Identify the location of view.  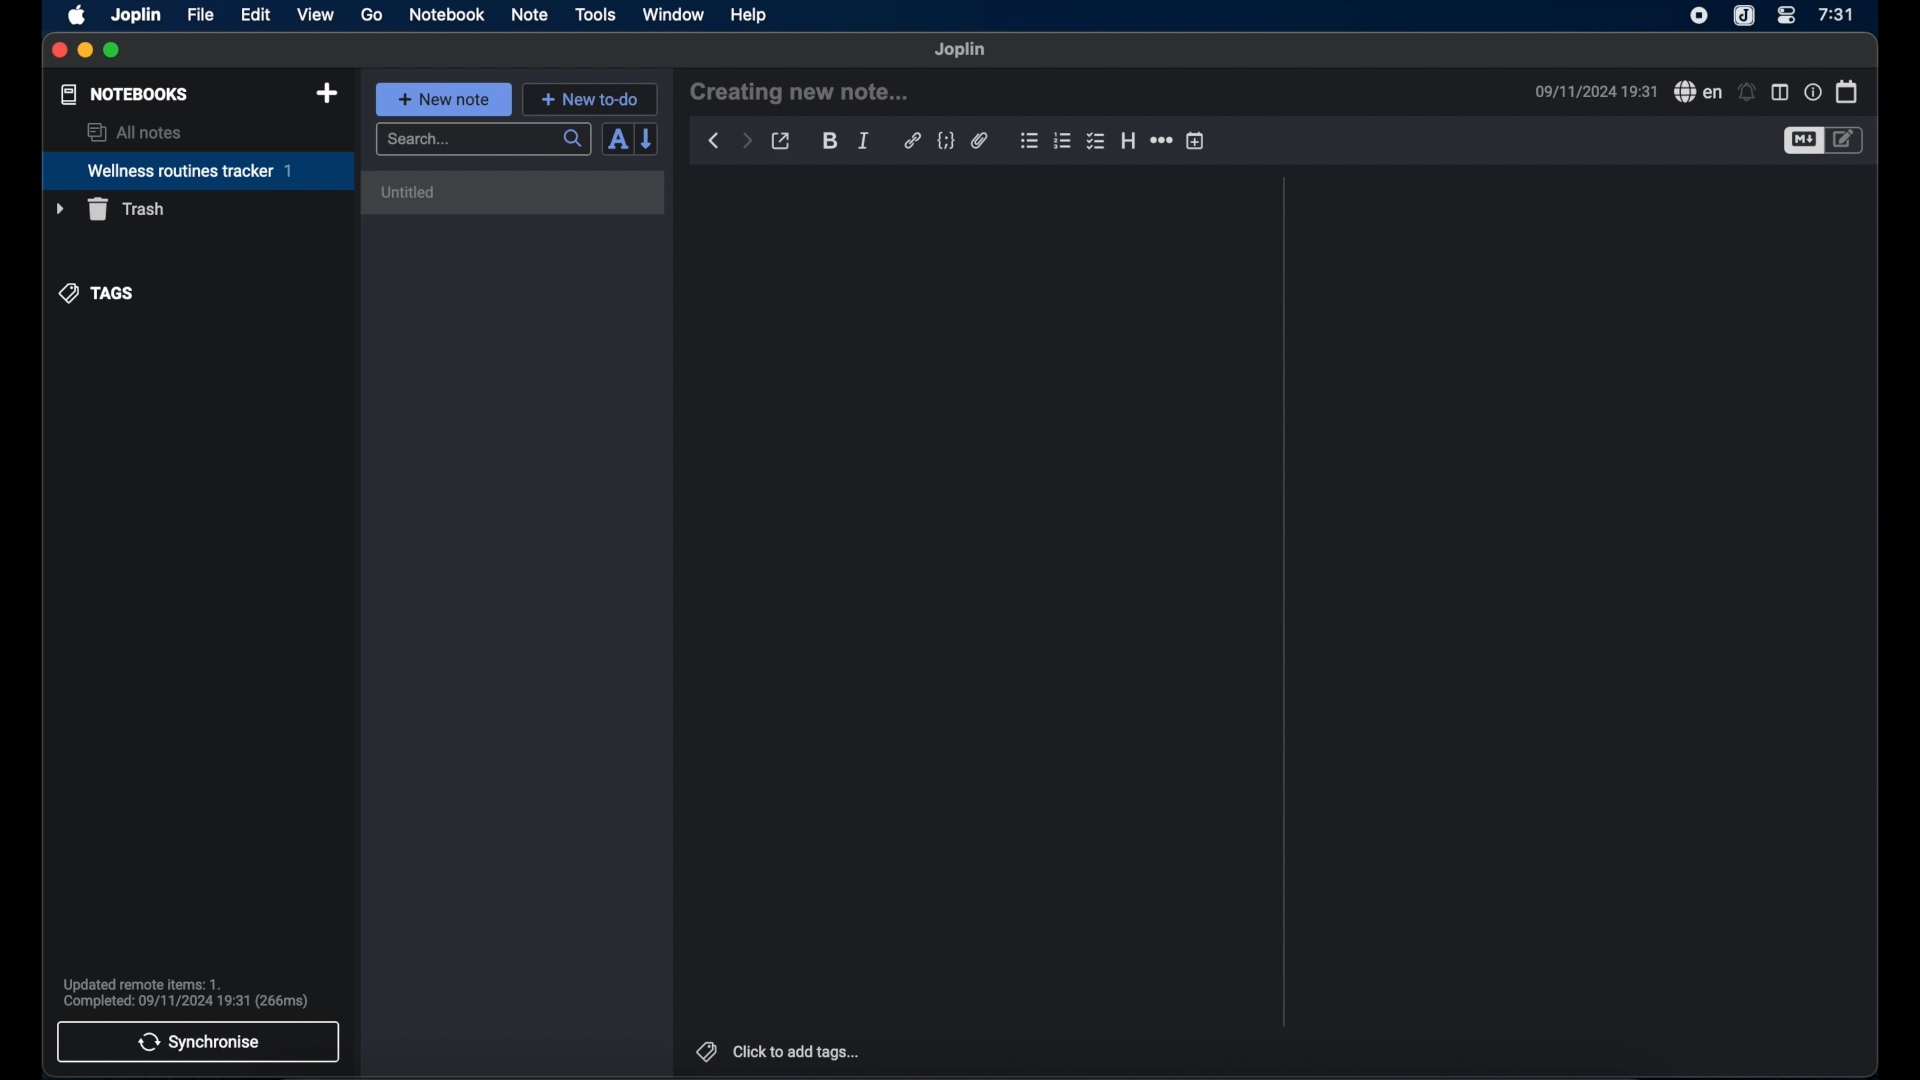
(315, 15).